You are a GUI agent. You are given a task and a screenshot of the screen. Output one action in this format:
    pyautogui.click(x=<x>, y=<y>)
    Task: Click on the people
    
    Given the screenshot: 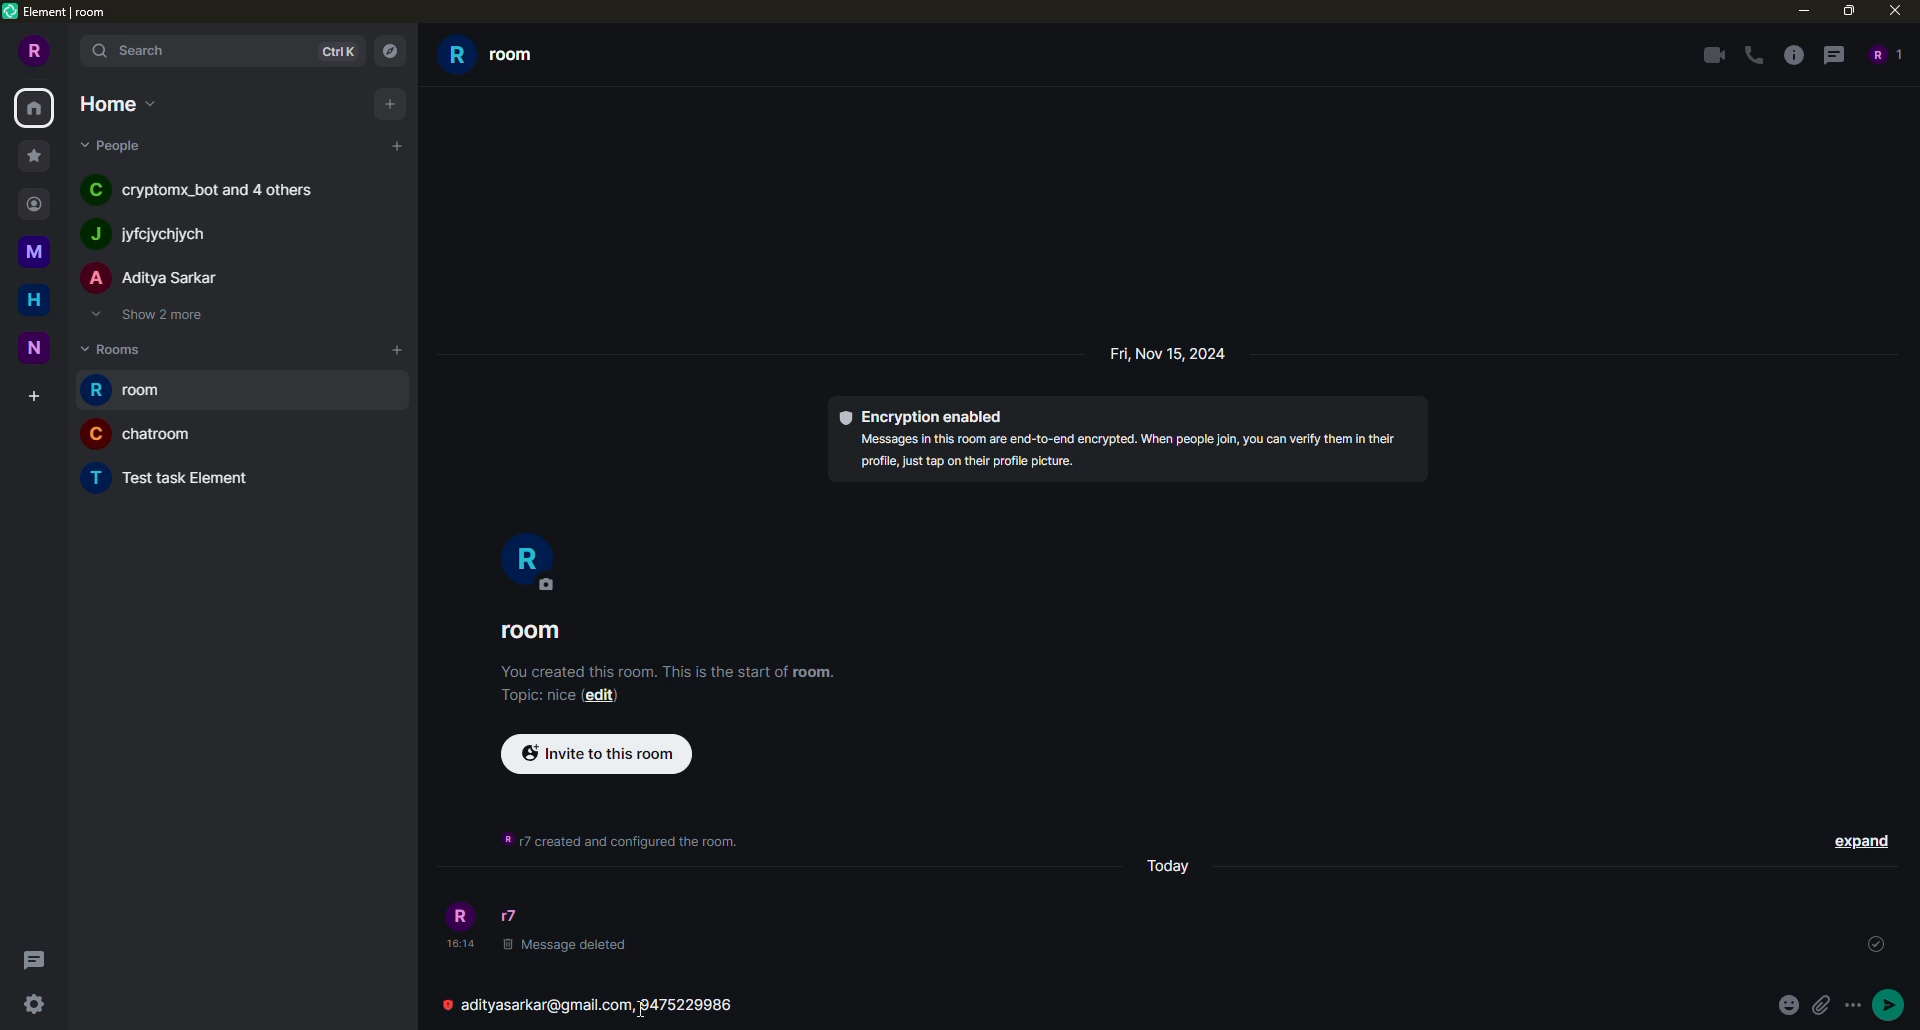 What is the action you would take?
    pyautogui.click(x=117, y=146)
    